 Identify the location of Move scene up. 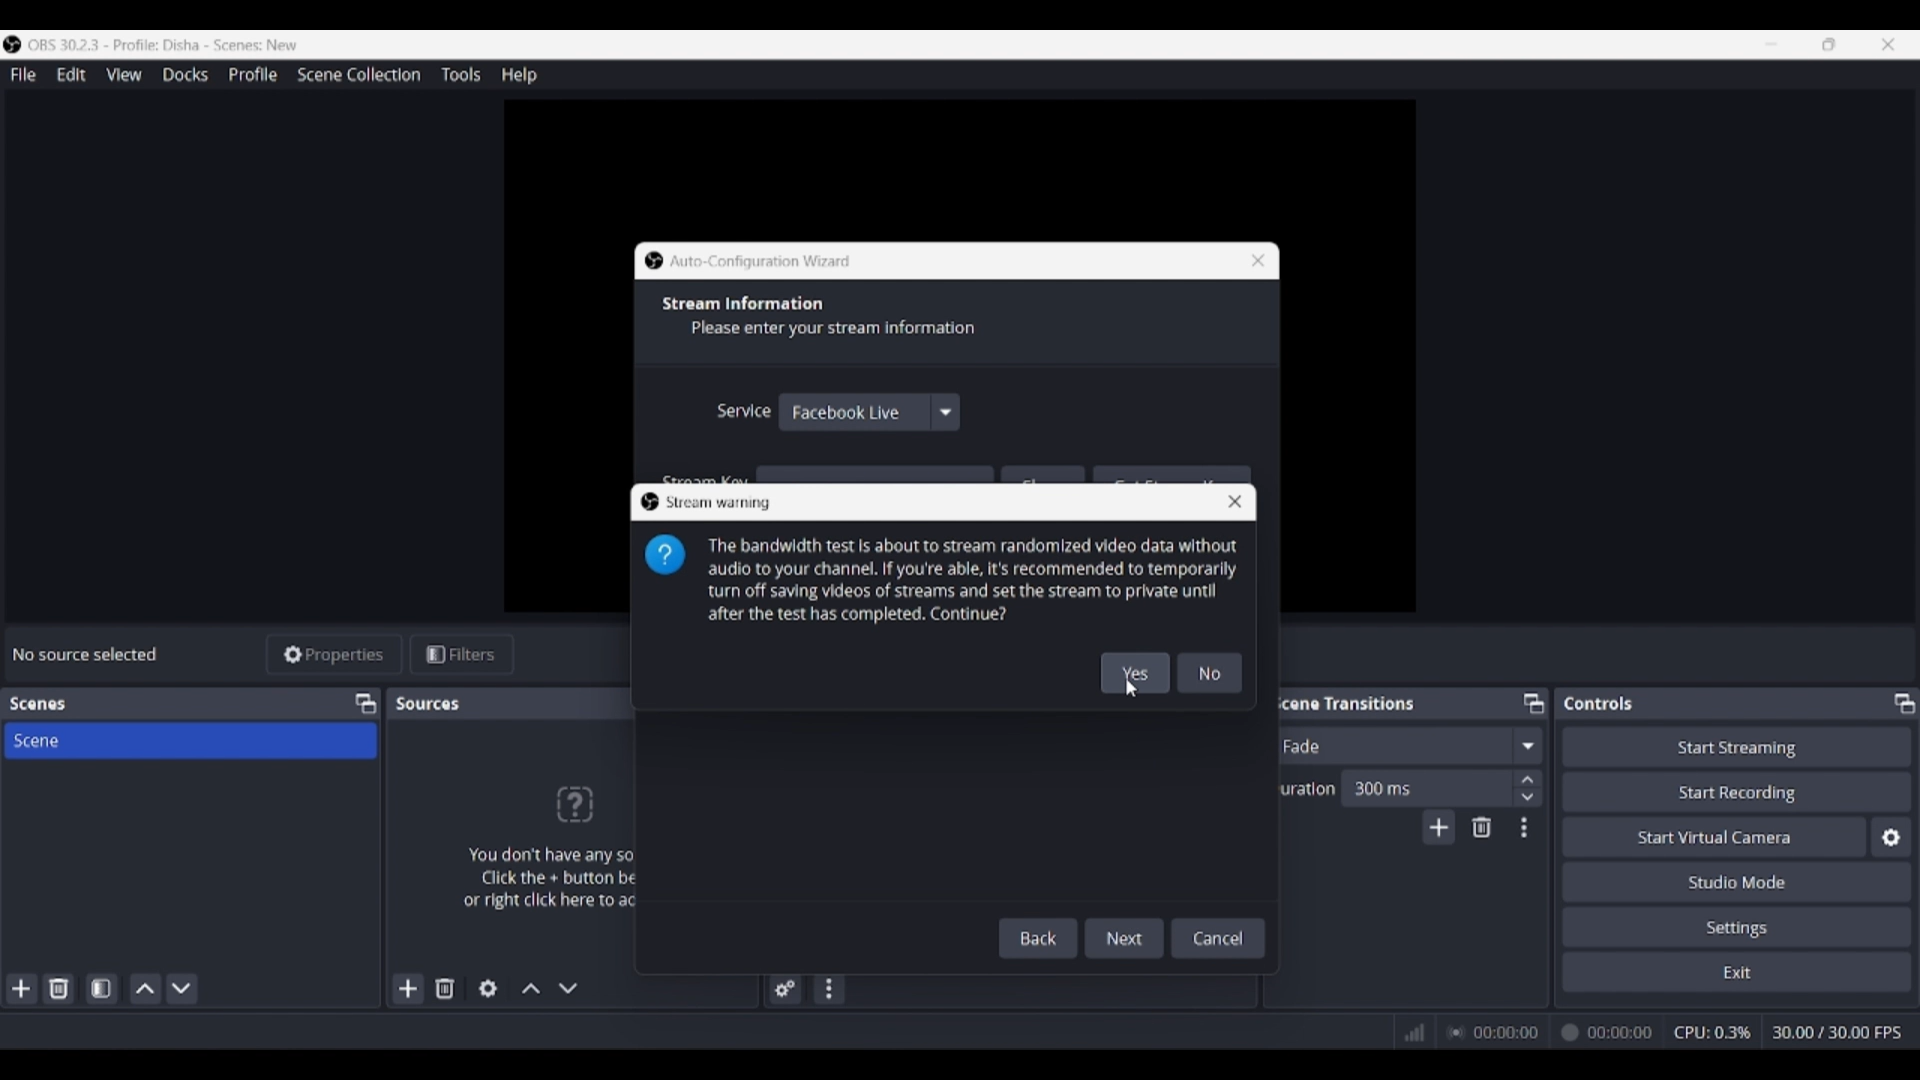
(146, 989).